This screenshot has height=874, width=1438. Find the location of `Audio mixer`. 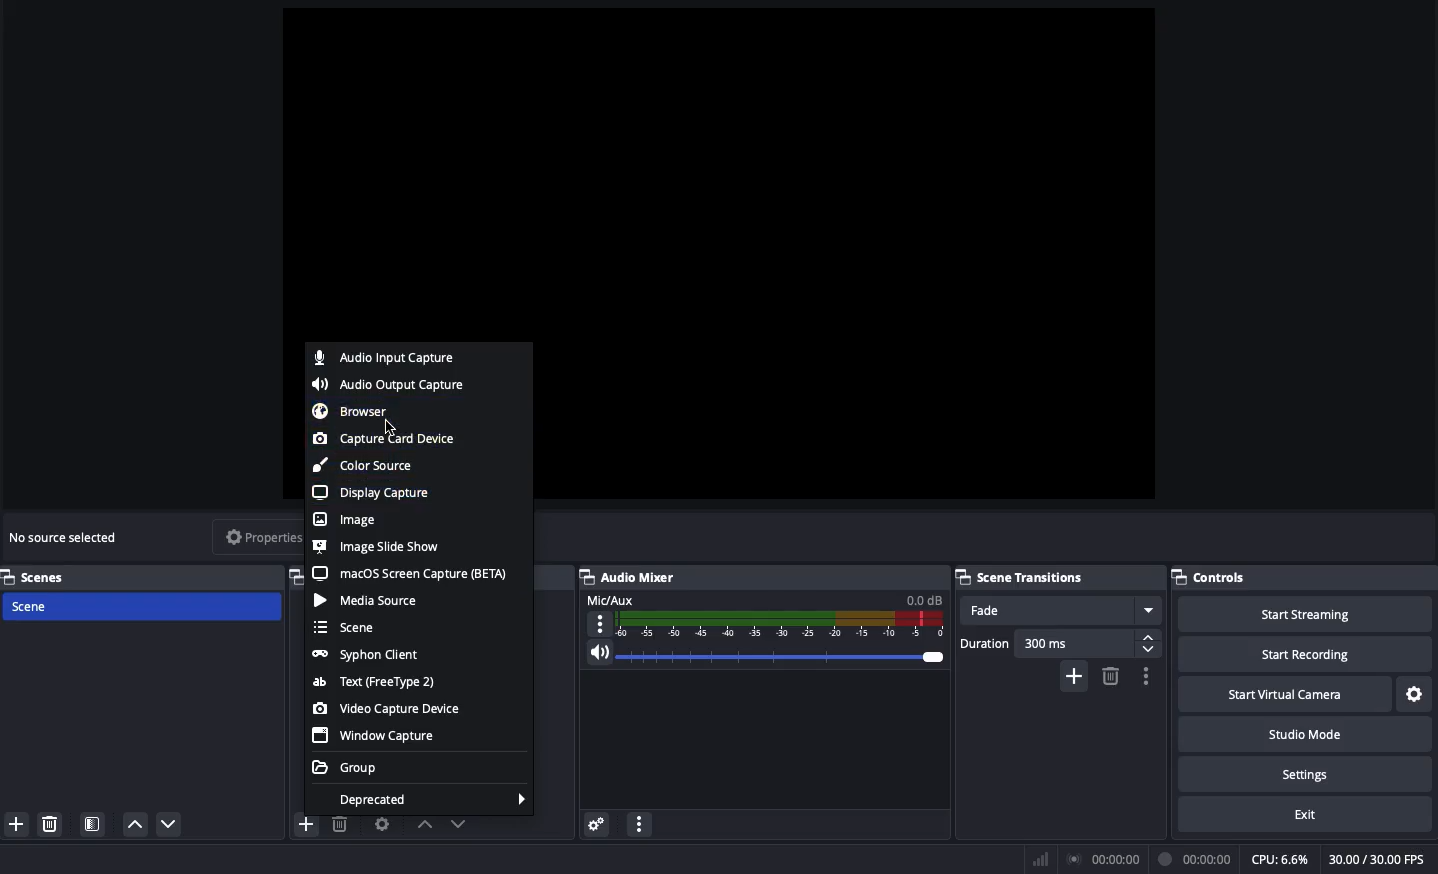

Audio mixer is located at coordinates (632, 577).